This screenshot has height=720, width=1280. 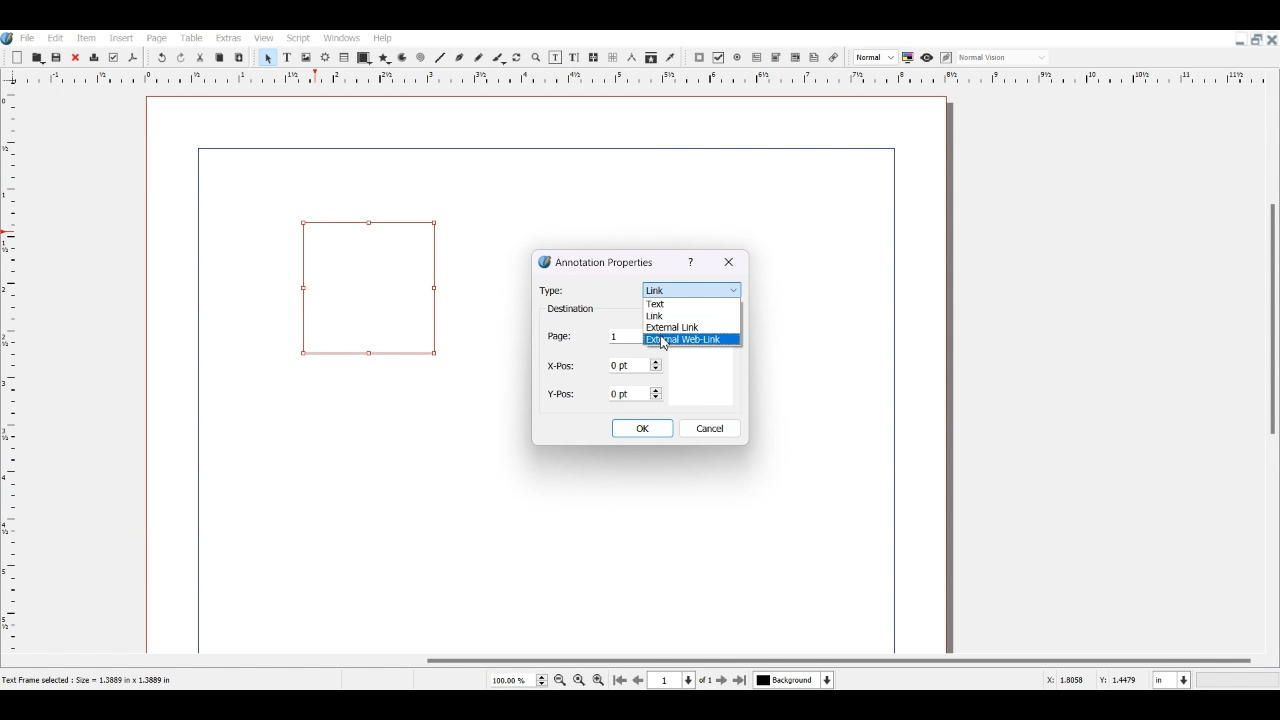 What do you see at coordinates (75, 58) in the screenshot?
I see `Close` at bounding box center [75, 58].